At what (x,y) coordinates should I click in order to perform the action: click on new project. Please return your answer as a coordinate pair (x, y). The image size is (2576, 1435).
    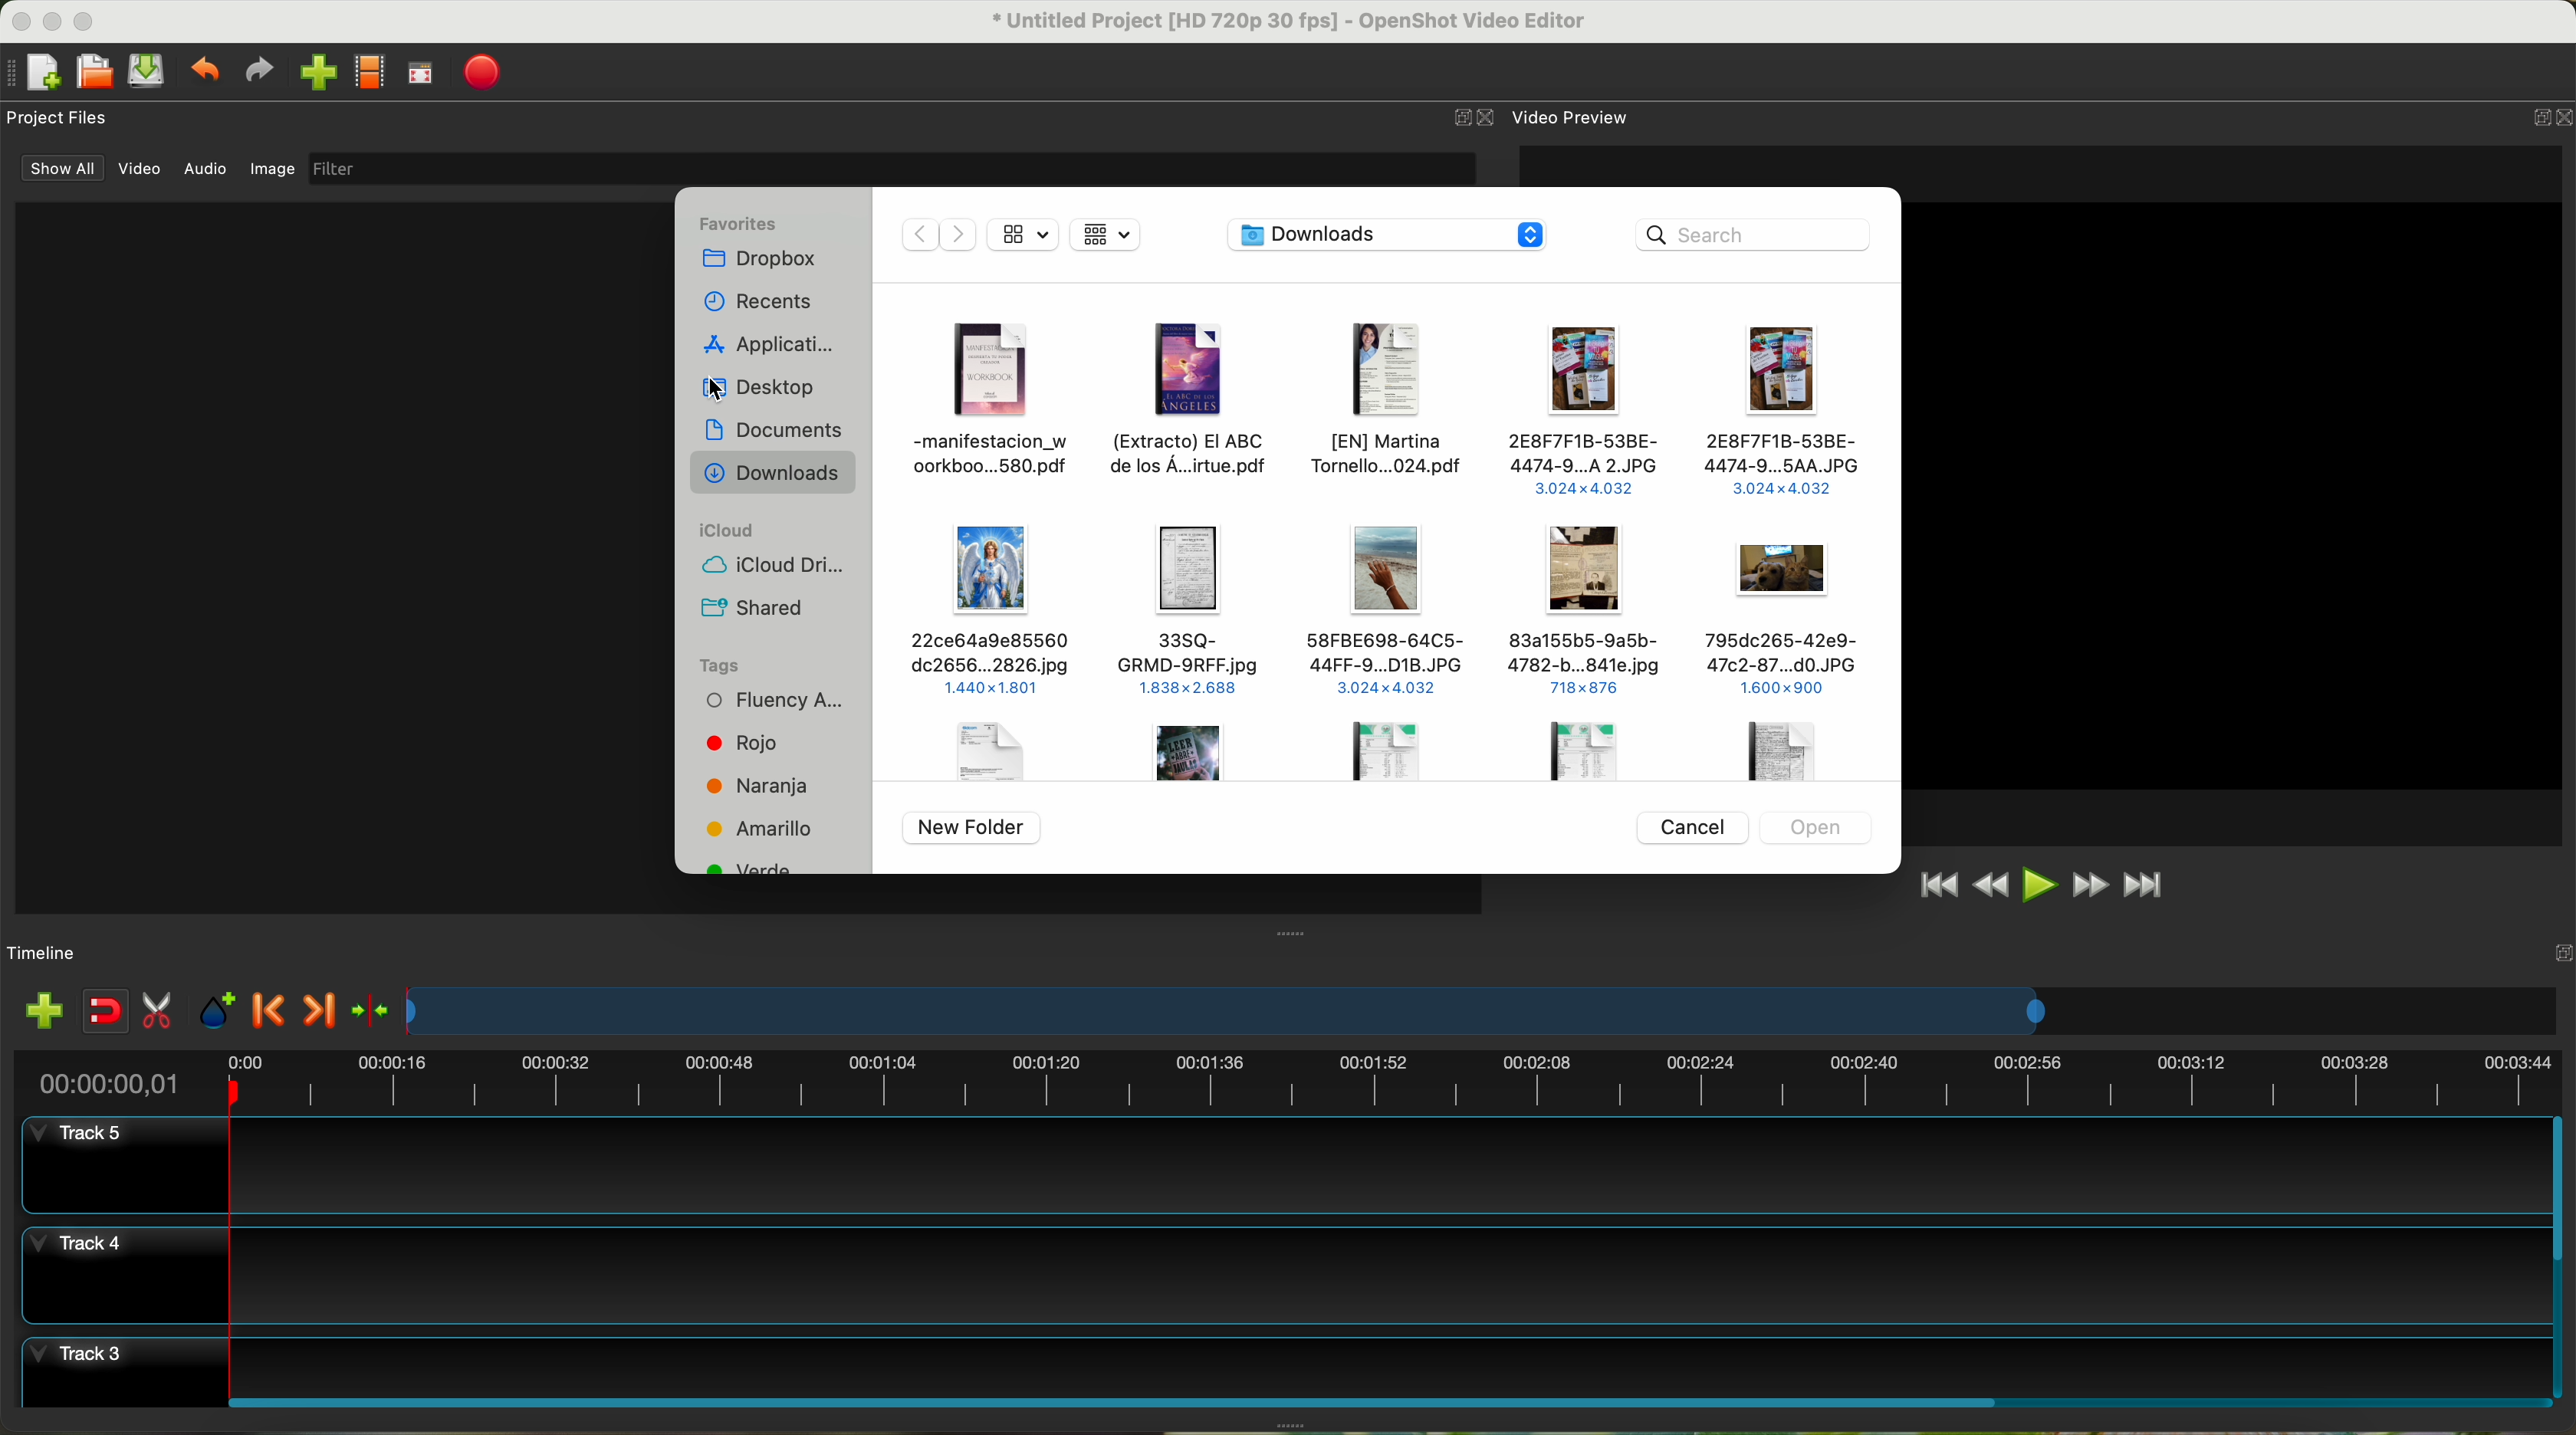
    Looking at the image, I should click on (33, 73).